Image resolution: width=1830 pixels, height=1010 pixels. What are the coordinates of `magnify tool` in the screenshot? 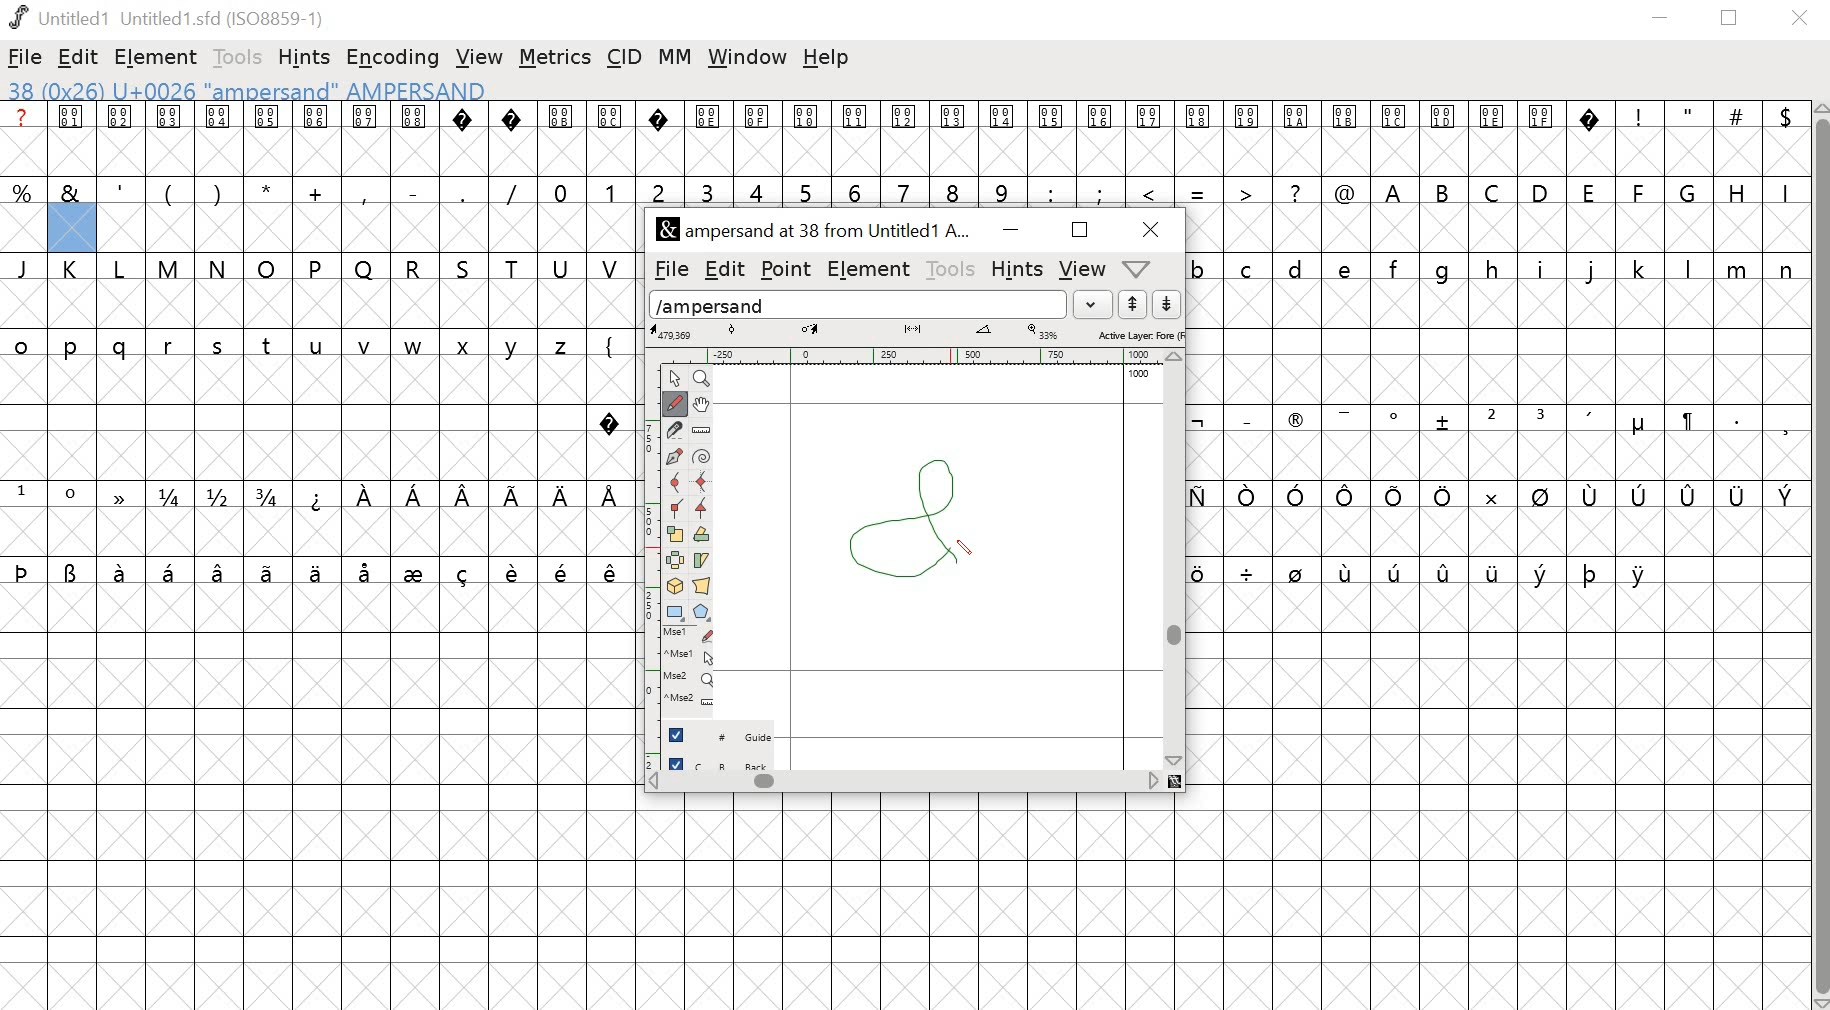 It's located at (705, 377).